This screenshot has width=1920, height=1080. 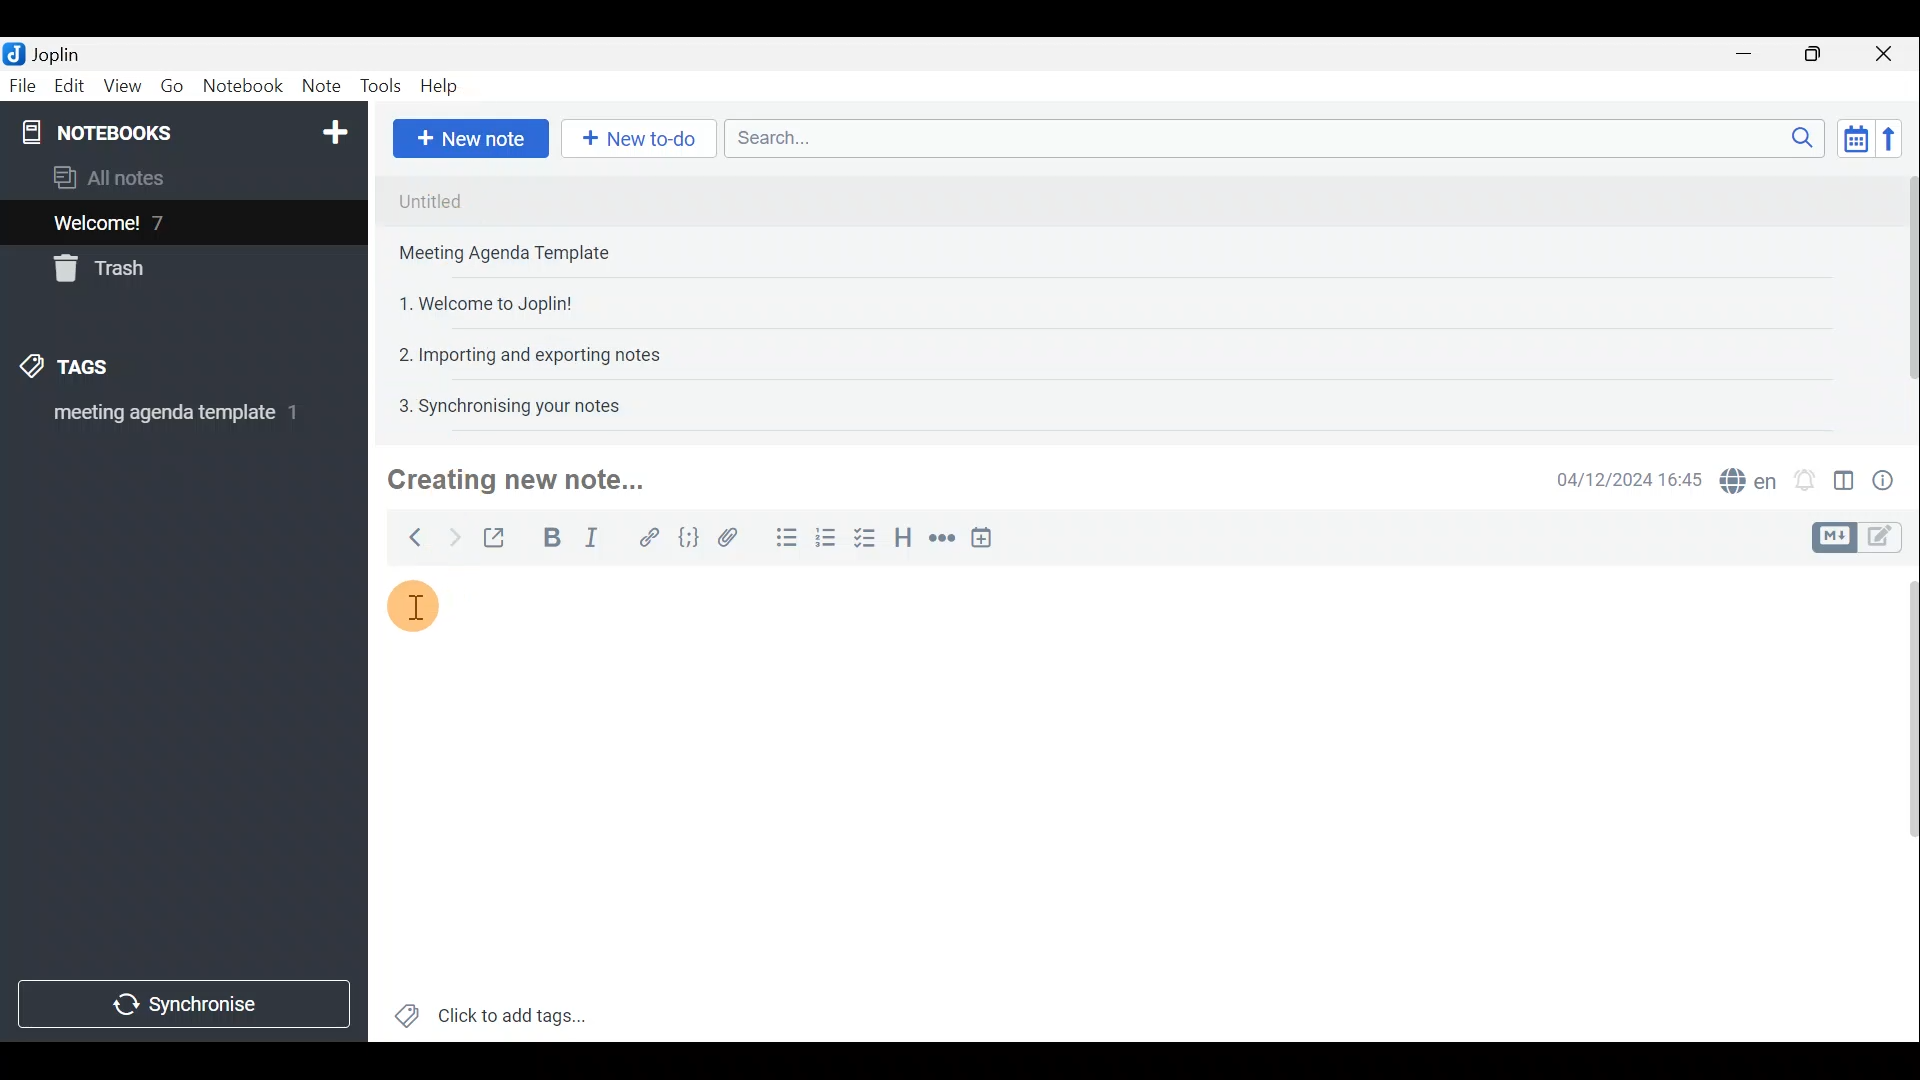 I want to click on Back, so click(x=411, y=537).